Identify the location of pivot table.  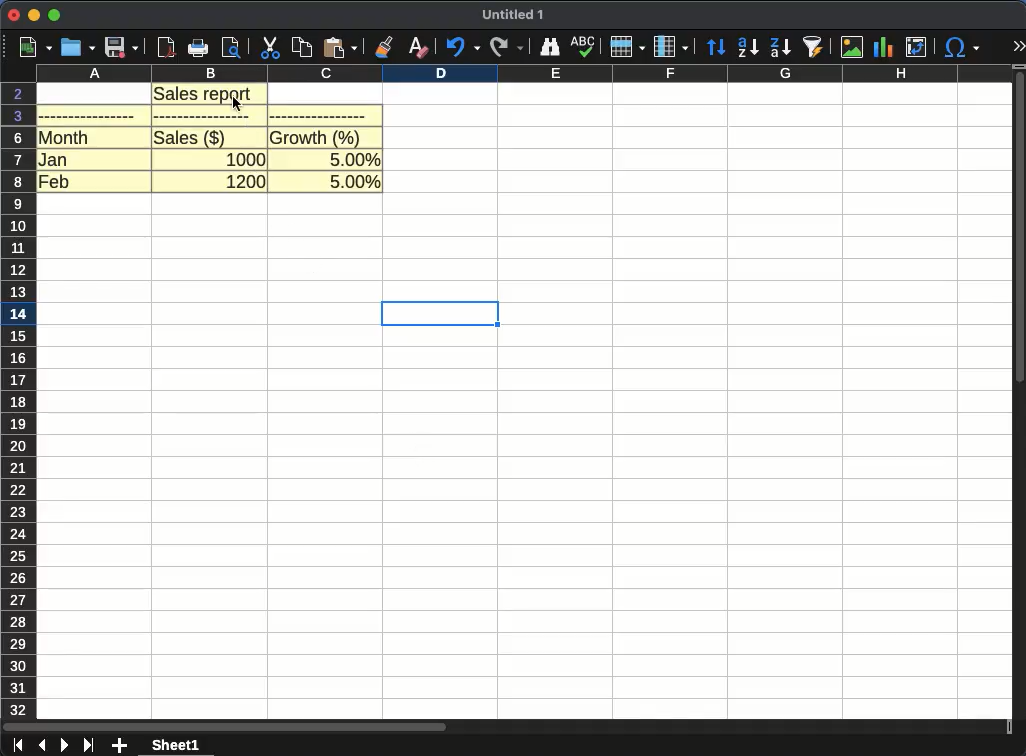
(914, 48).